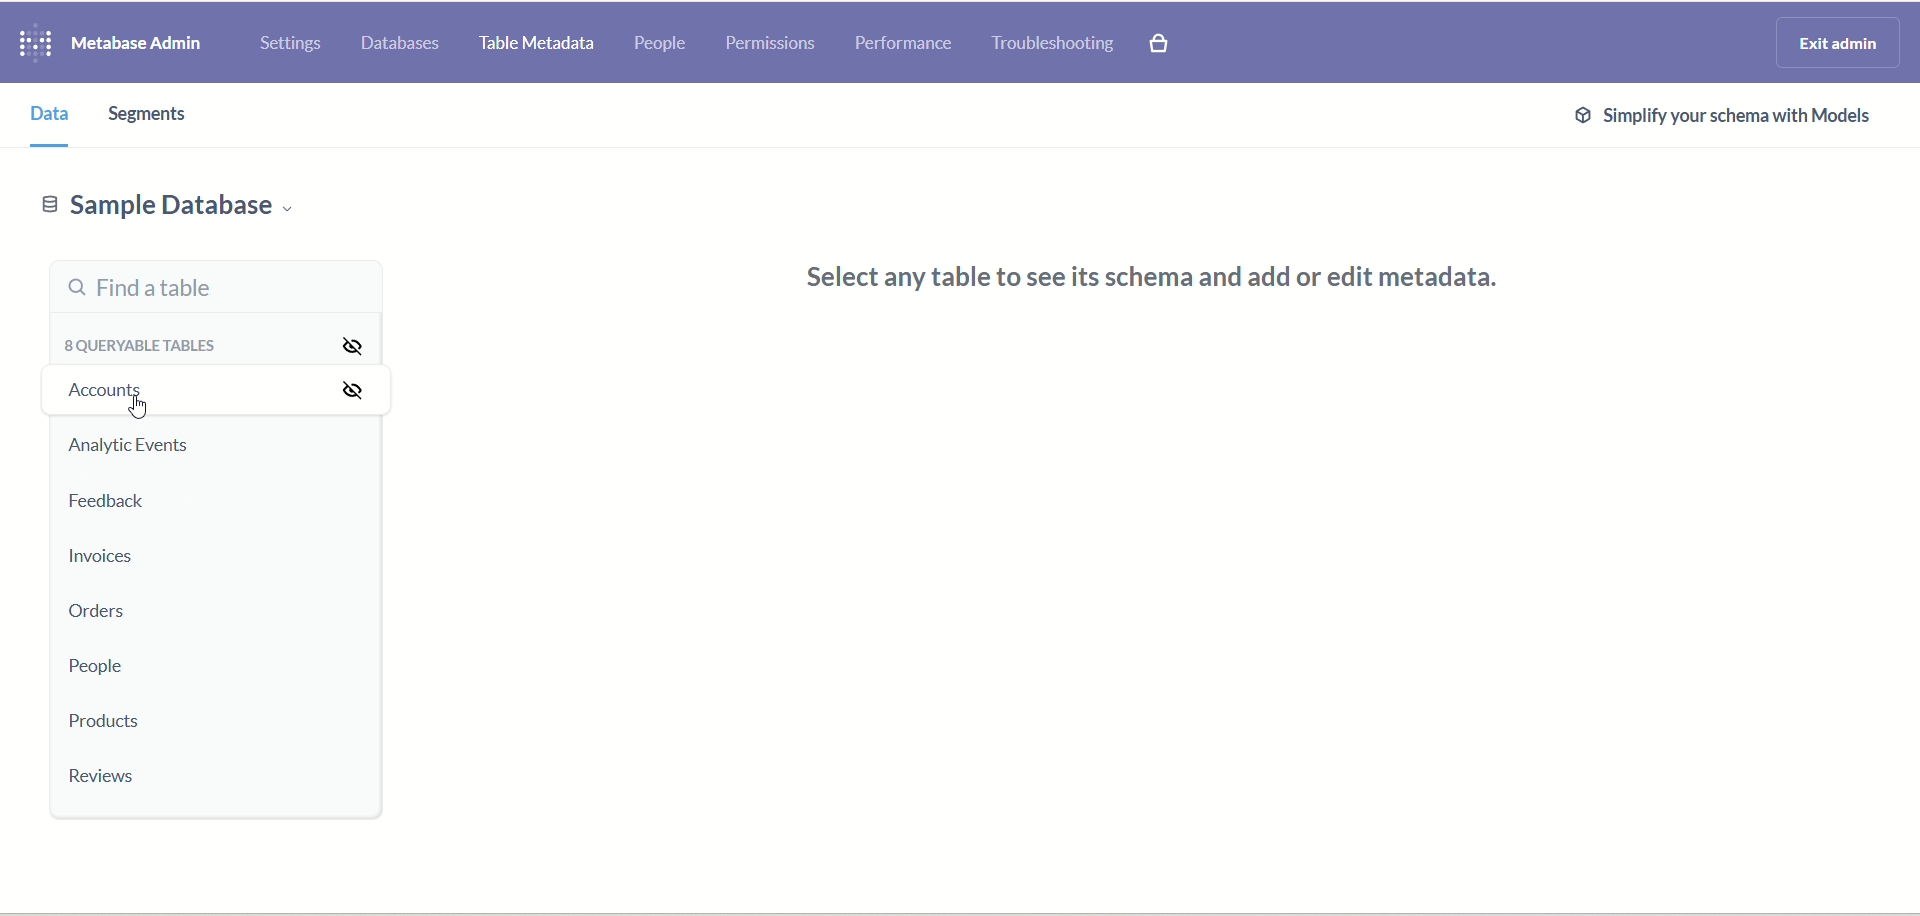 The height and width of the screenshot is (916, 1920). I want to click on orders, so click(103, 613).